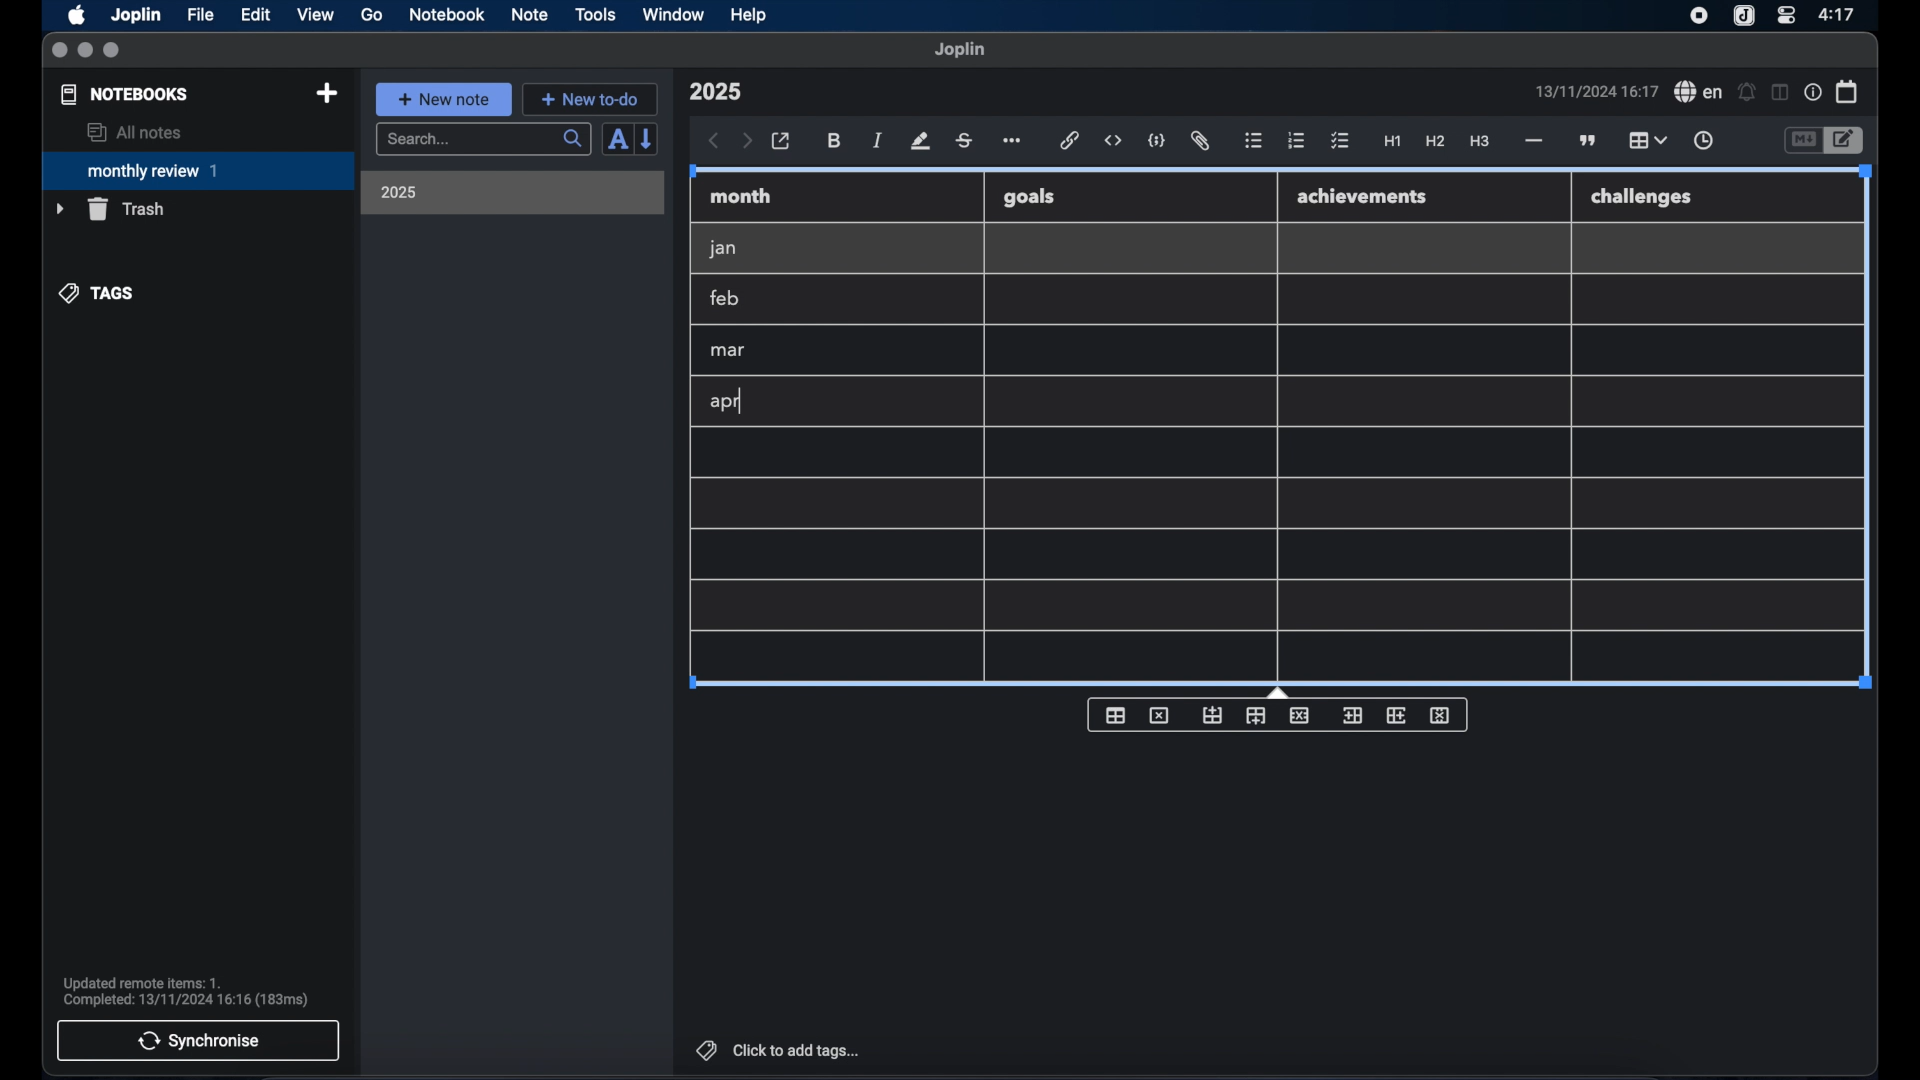  I want to click on delete table, so click(1159, 716).